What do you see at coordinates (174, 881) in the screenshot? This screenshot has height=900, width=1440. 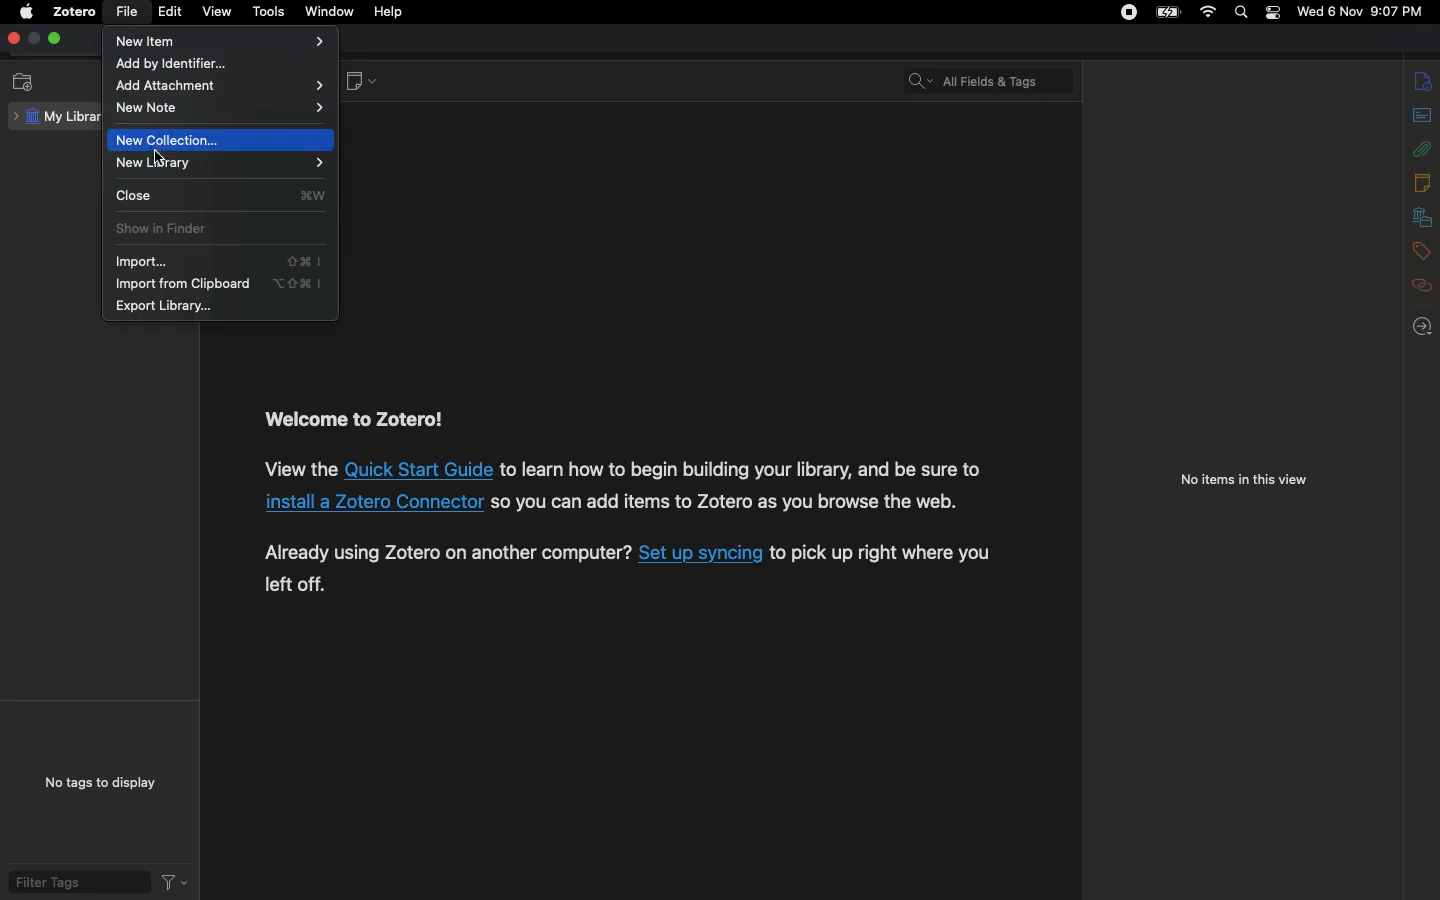 I see `Filter` at bounding box center [174, 881].